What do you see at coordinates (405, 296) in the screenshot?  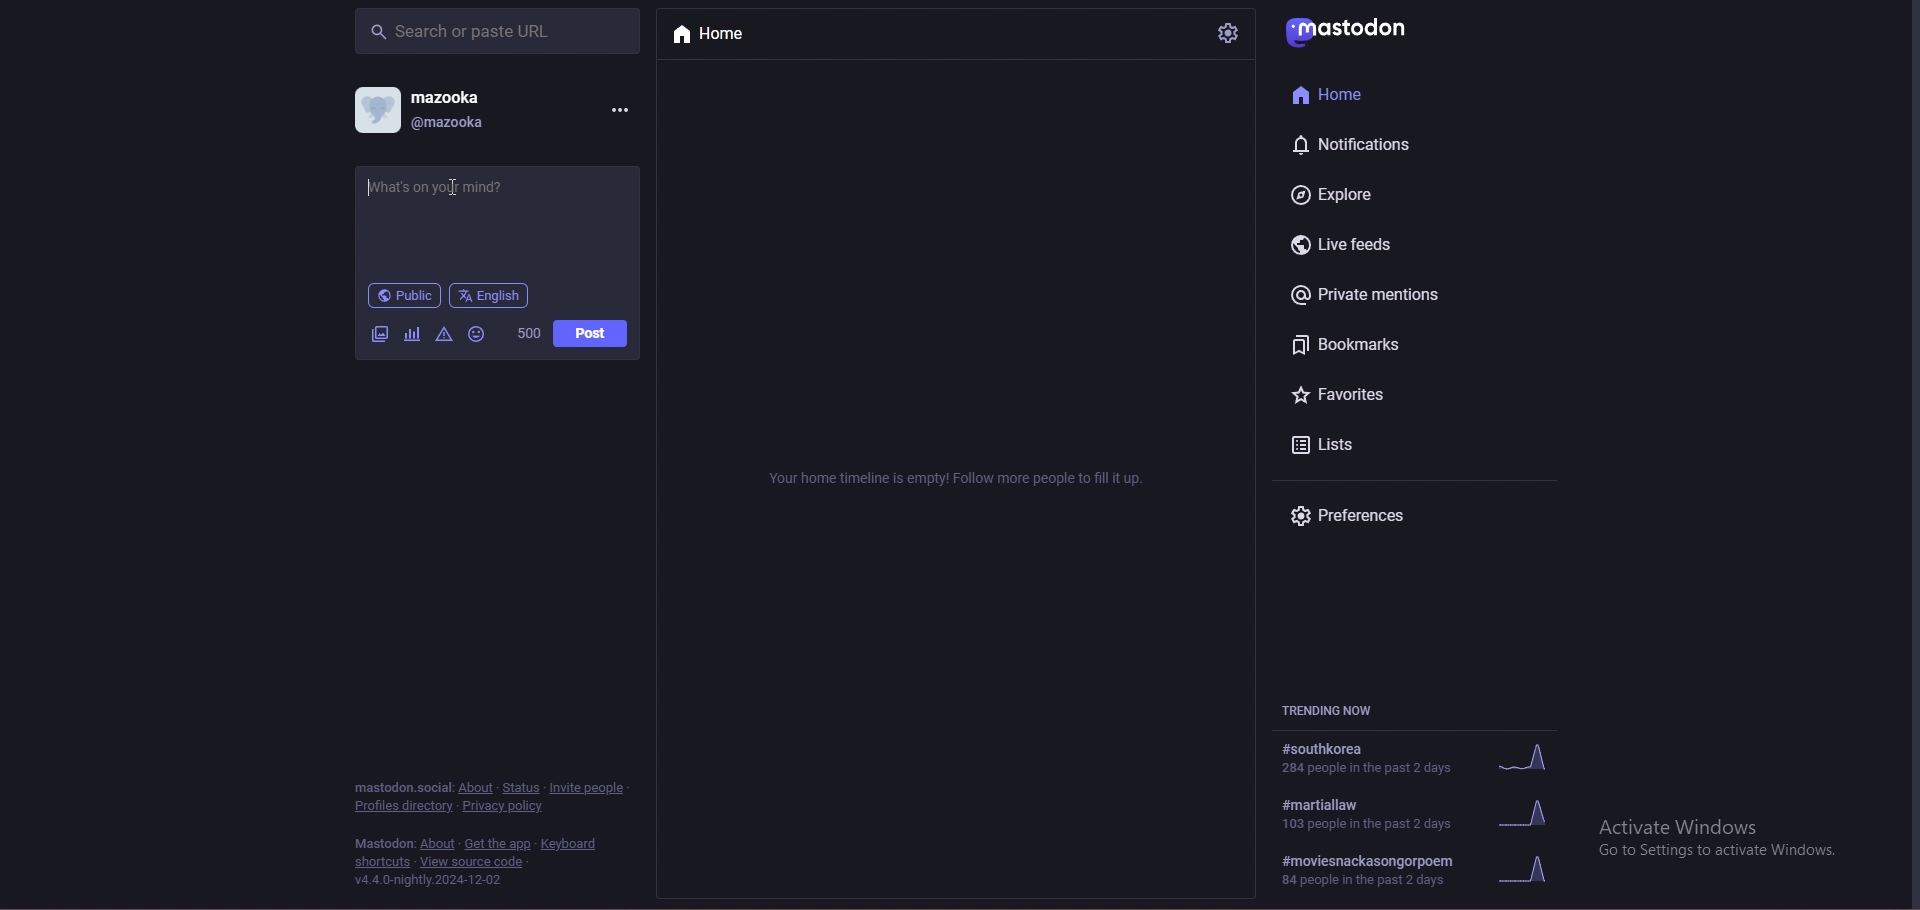 I see `public` at bounding box center [405, 296].